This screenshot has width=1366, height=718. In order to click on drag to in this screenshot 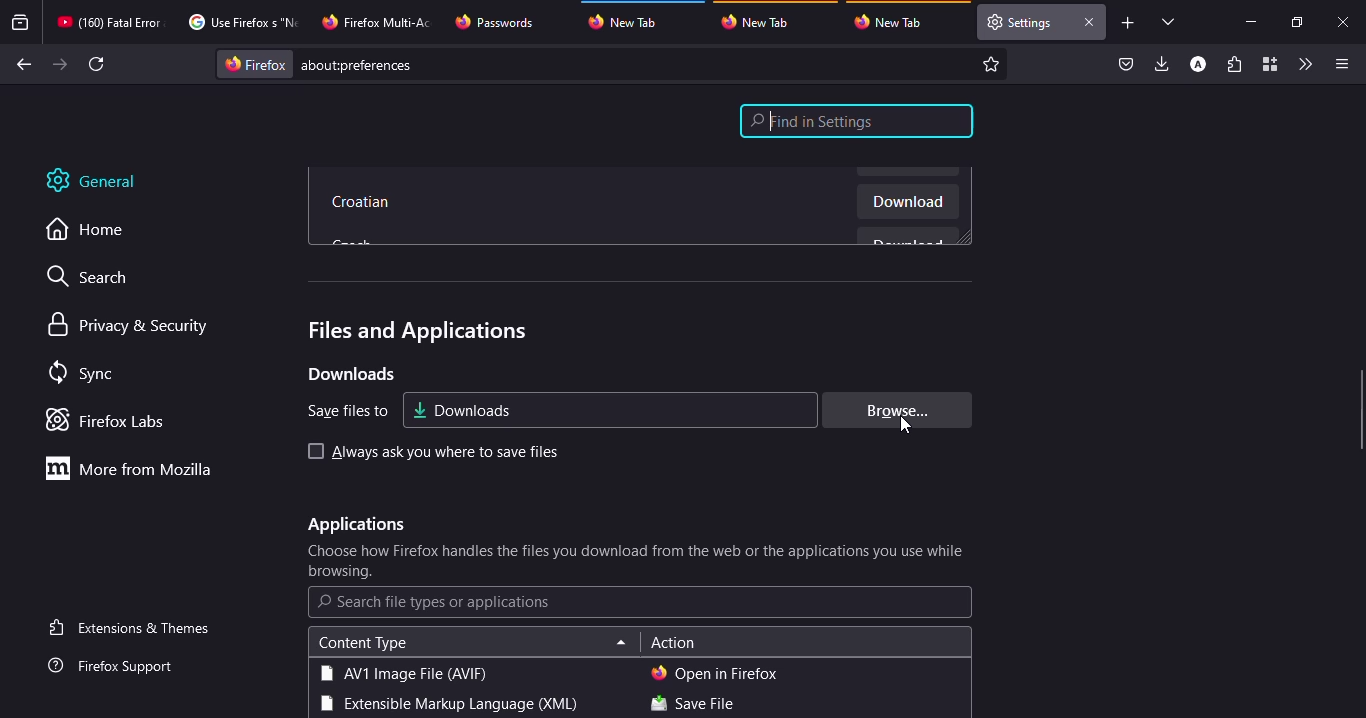, I will do `click(1361, 411)`.